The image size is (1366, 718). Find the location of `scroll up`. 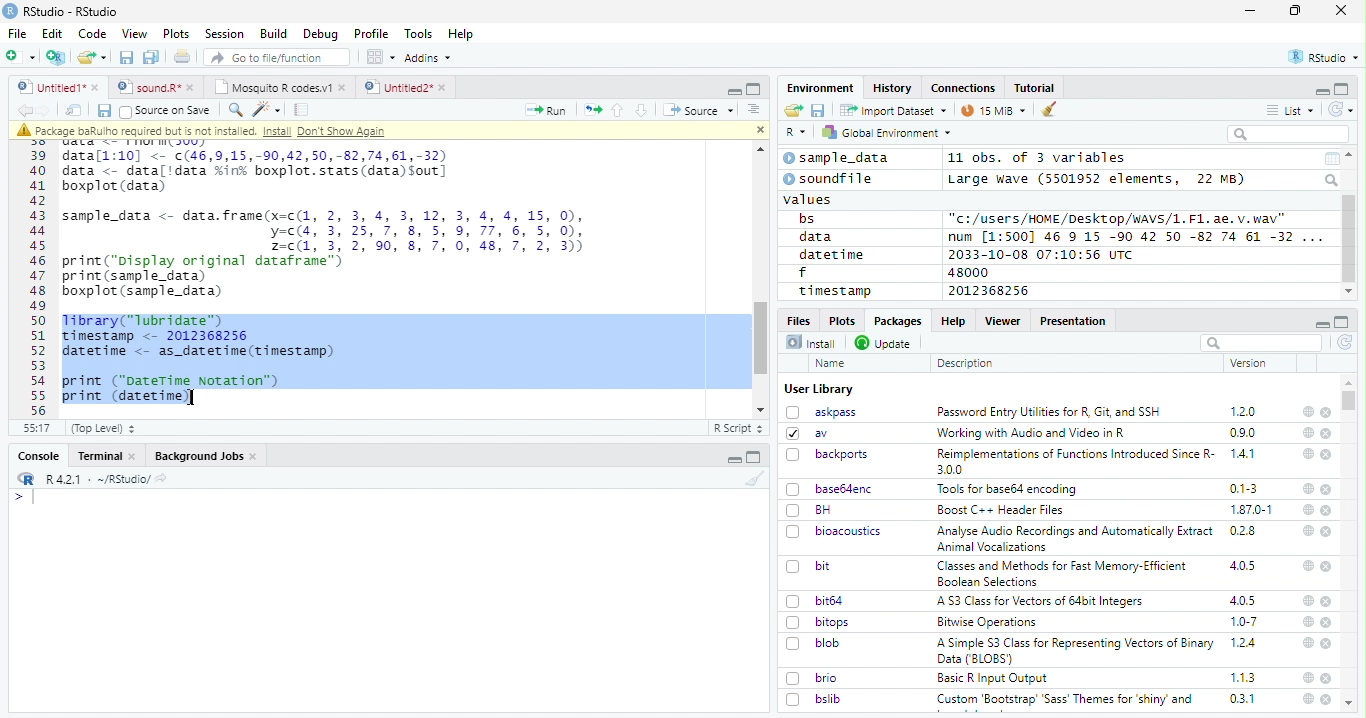

scroll up is located at coordinates (757, 150).